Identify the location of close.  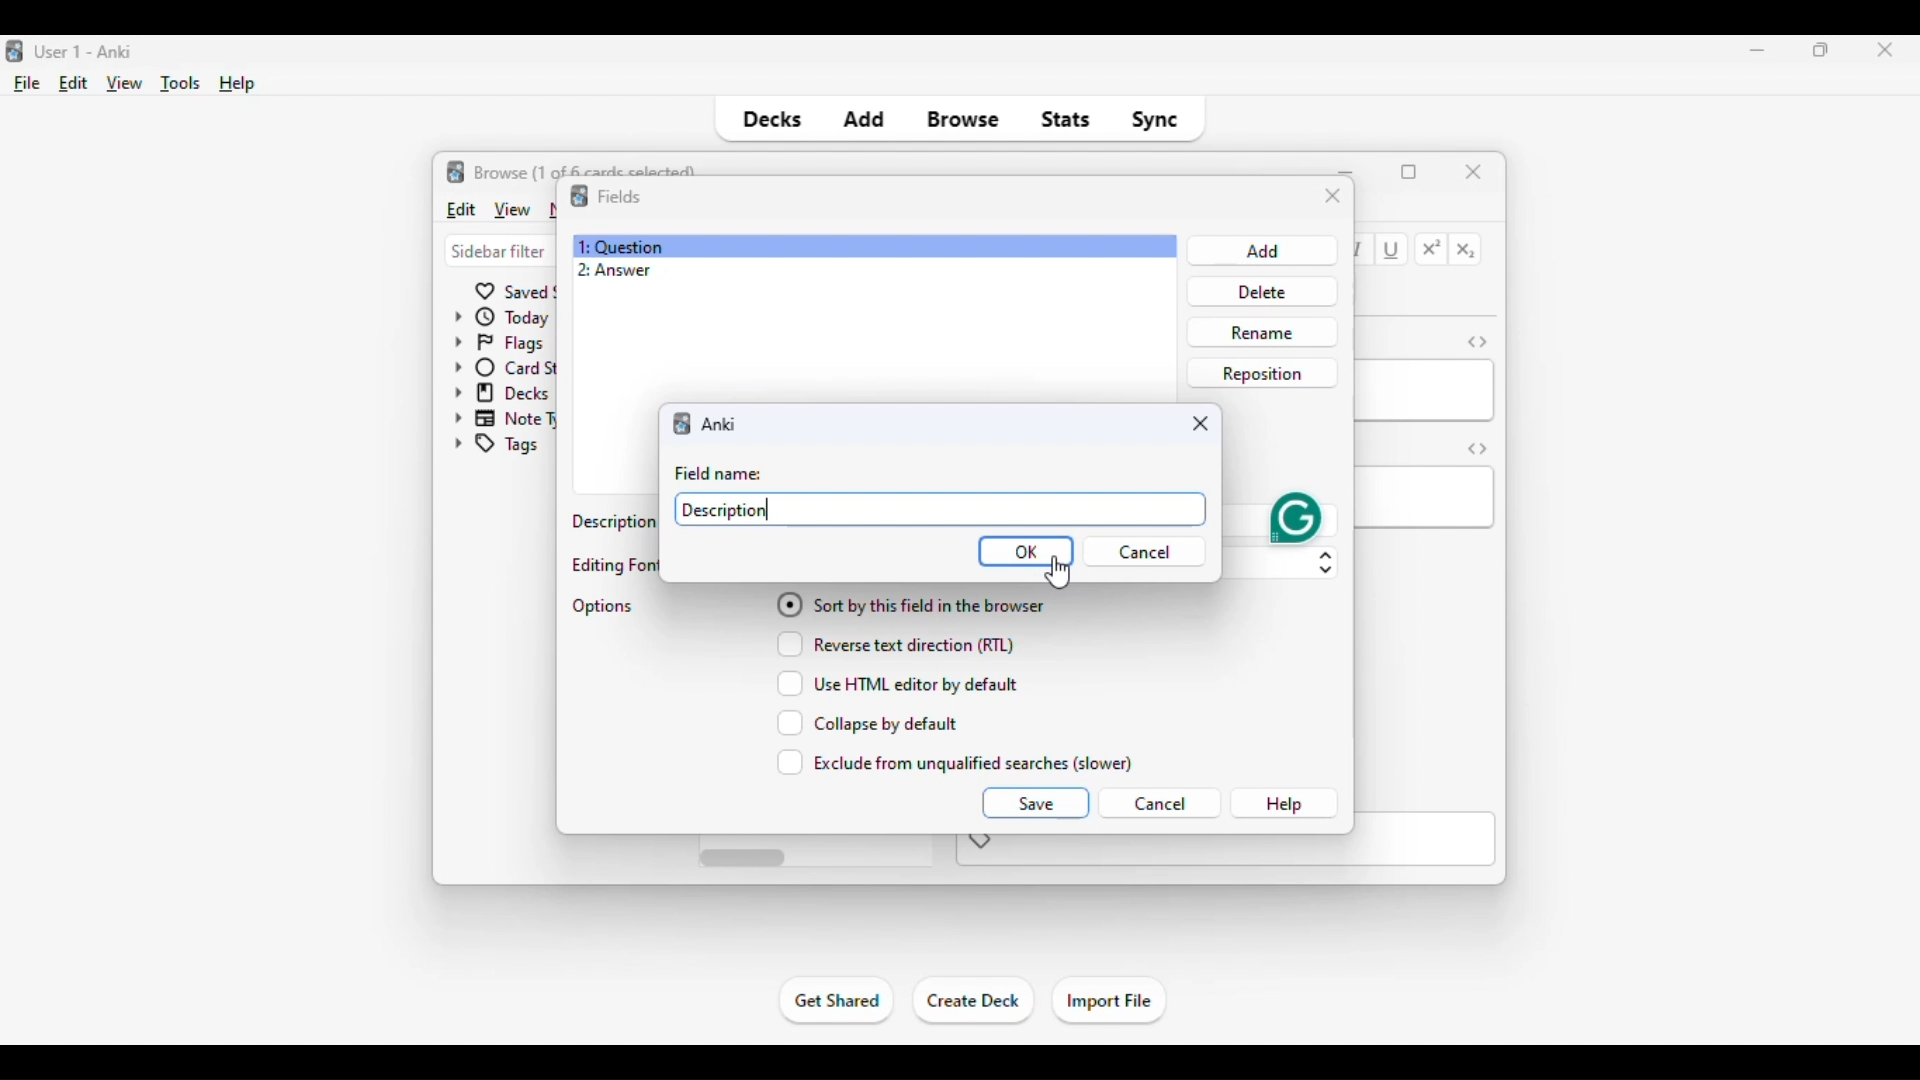
(1333, 197).